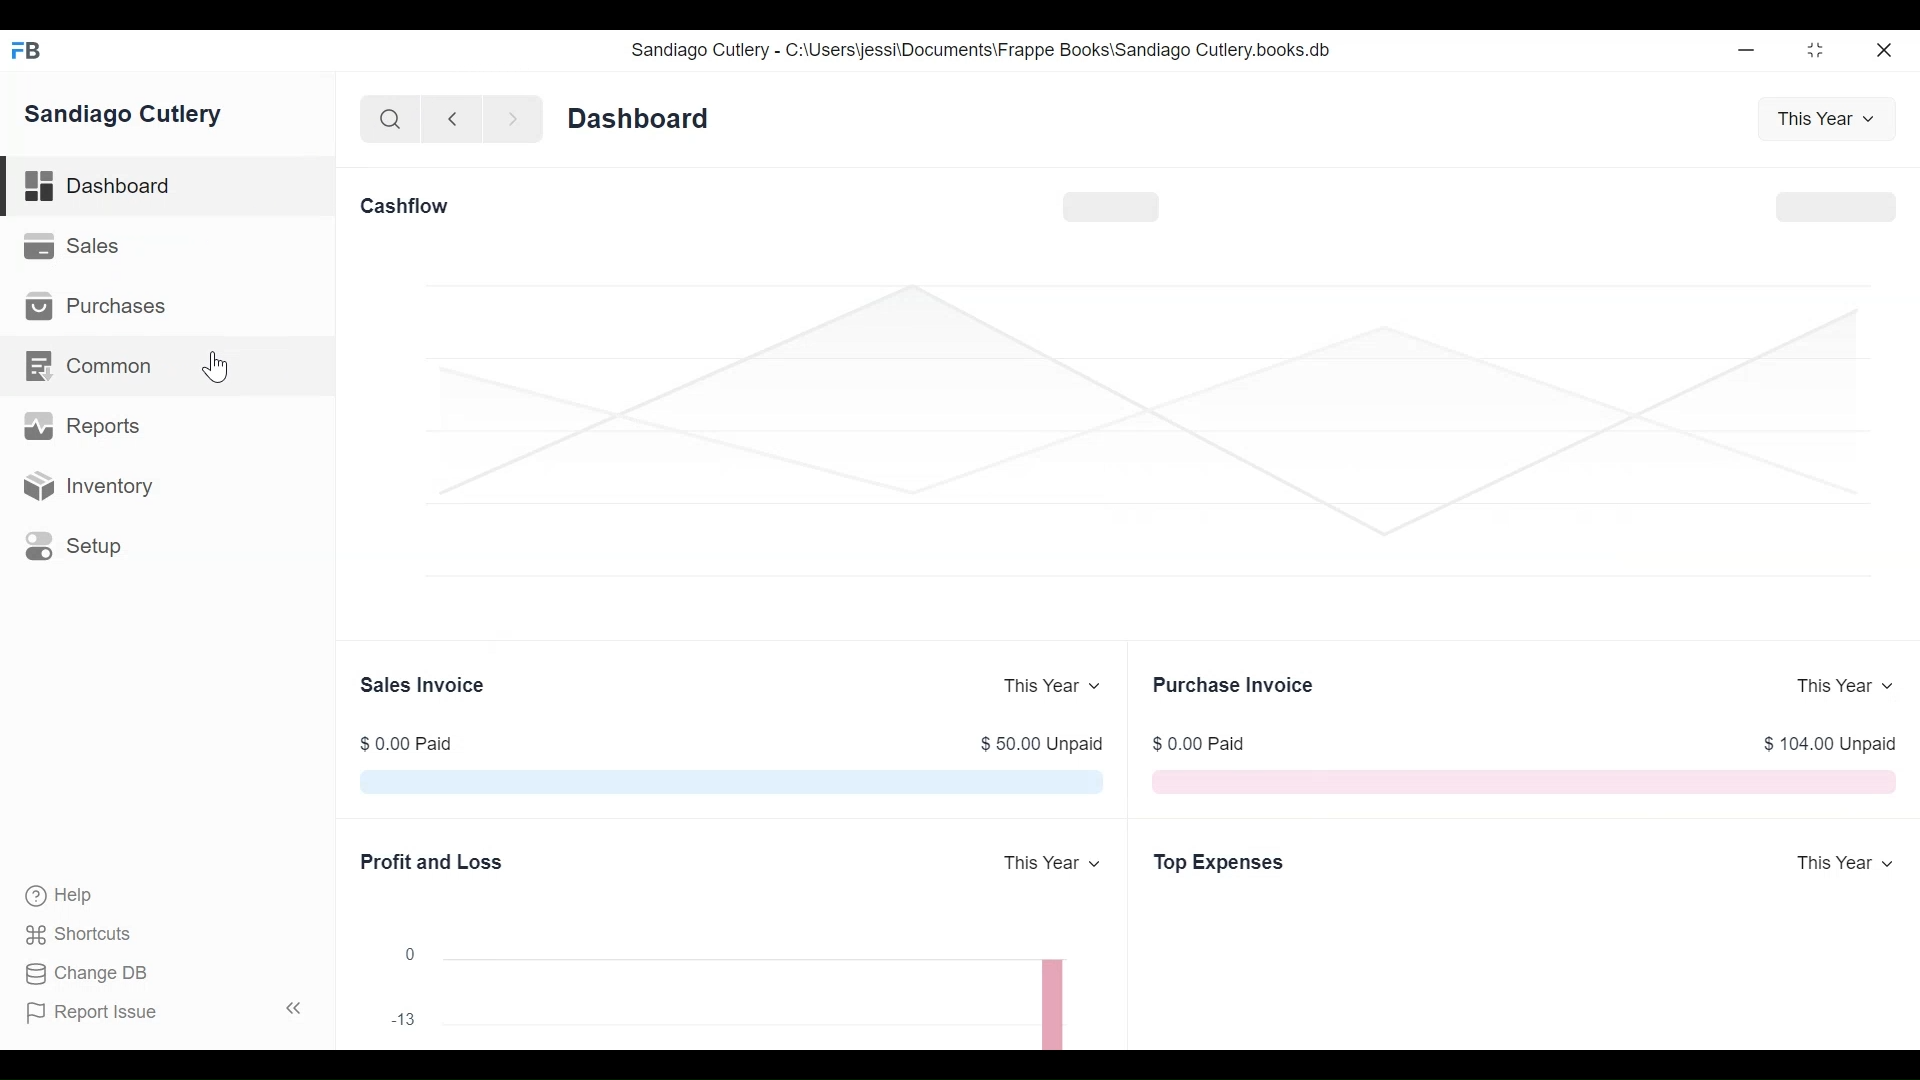 This screenshot has width=1920, height=1080. Describe the element at coordinates (79, 247) in the screenshot. I see `Sales` at that location.